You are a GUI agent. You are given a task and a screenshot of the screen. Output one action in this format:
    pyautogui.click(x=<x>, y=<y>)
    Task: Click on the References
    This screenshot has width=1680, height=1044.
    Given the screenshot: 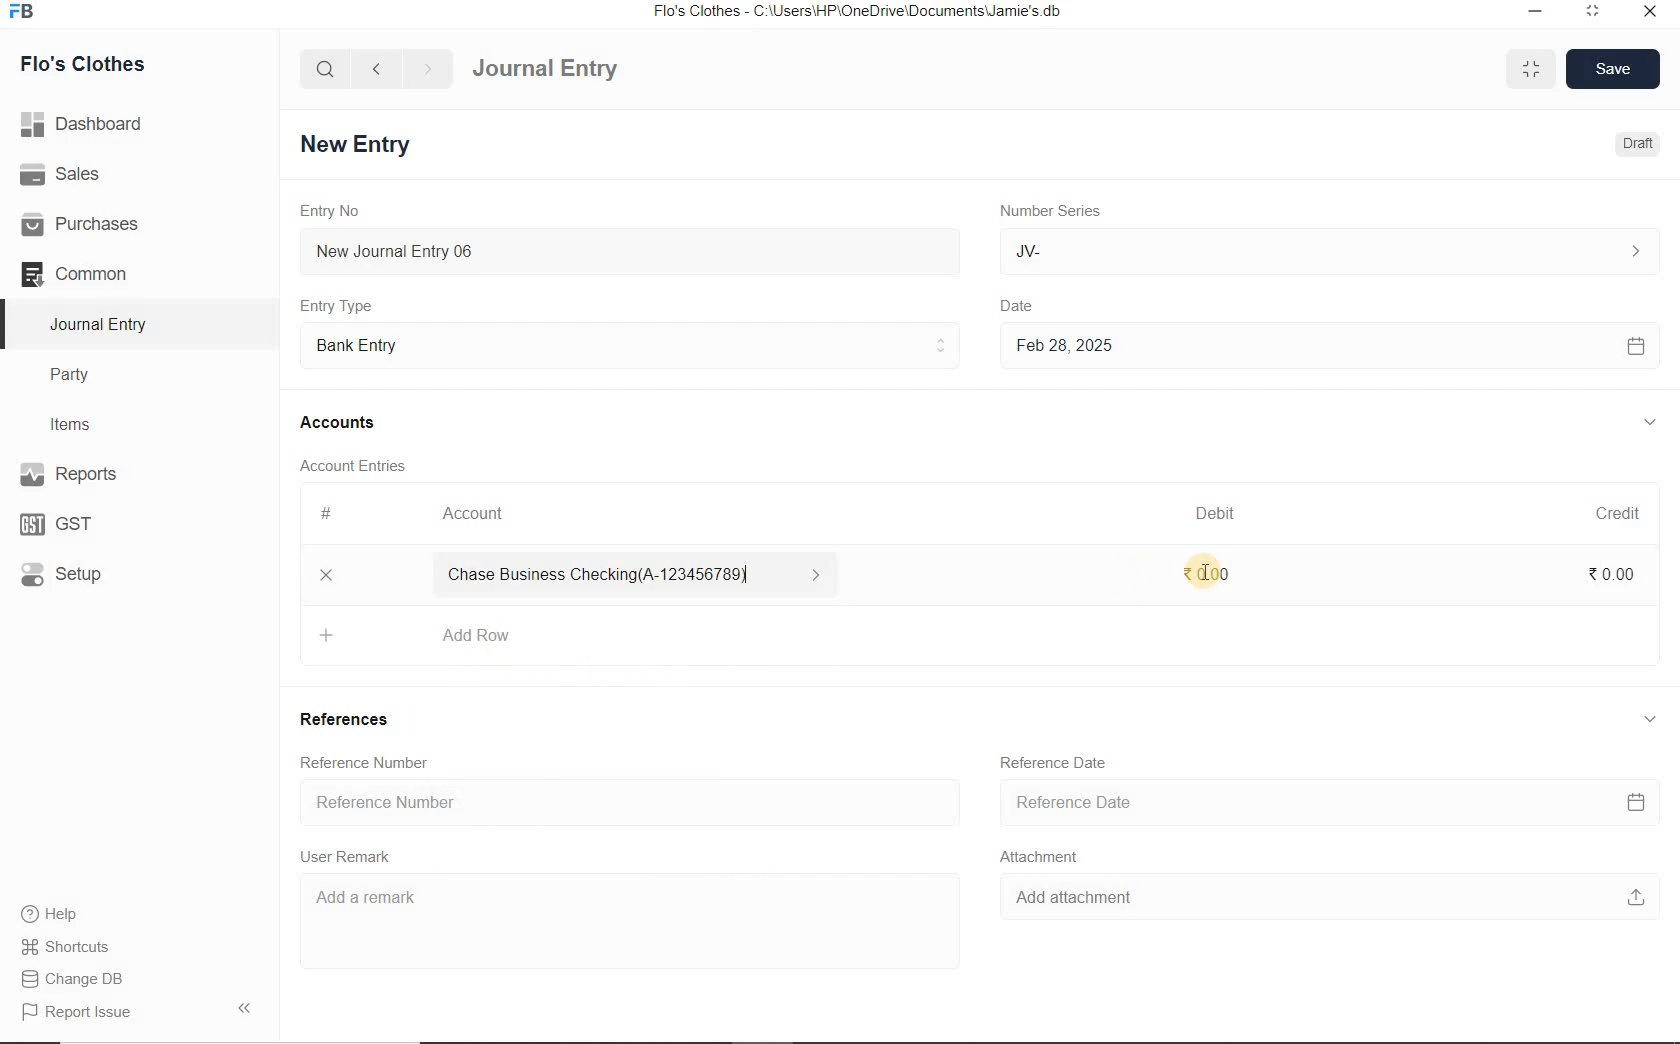 What is the action you would take?
    pyautogui.click(x=351, y=722)
    